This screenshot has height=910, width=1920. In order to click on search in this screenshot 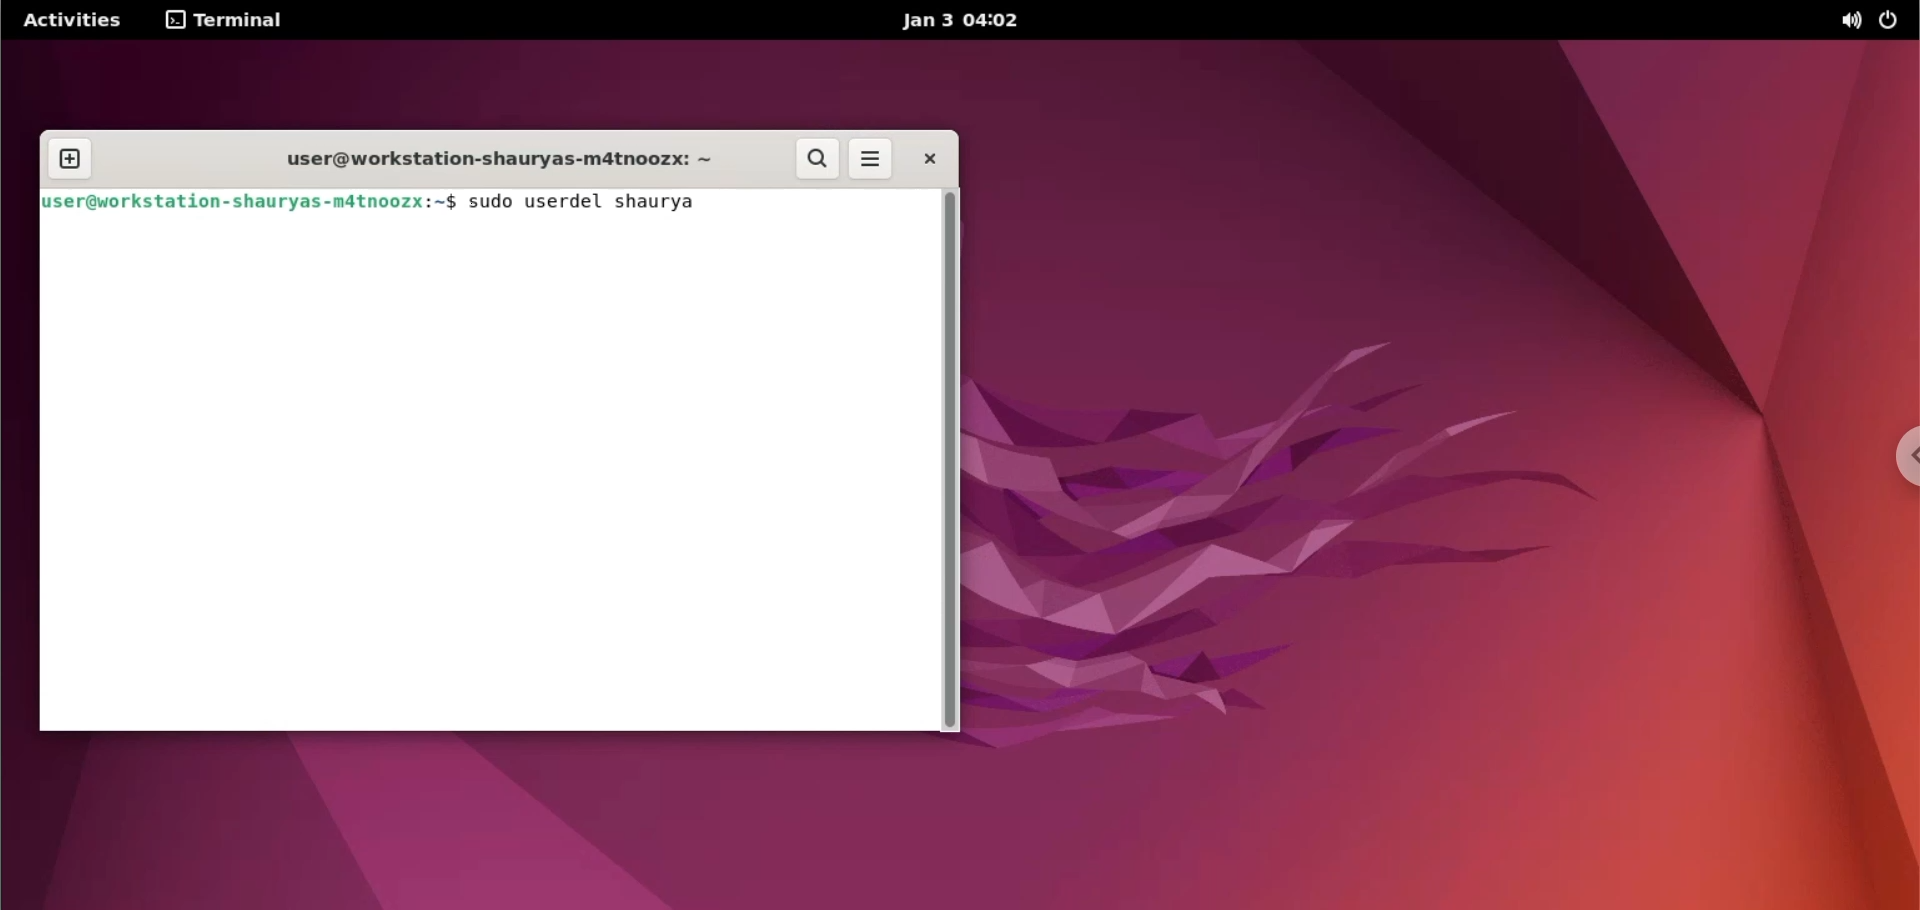, I will do `click(817, 159)`.